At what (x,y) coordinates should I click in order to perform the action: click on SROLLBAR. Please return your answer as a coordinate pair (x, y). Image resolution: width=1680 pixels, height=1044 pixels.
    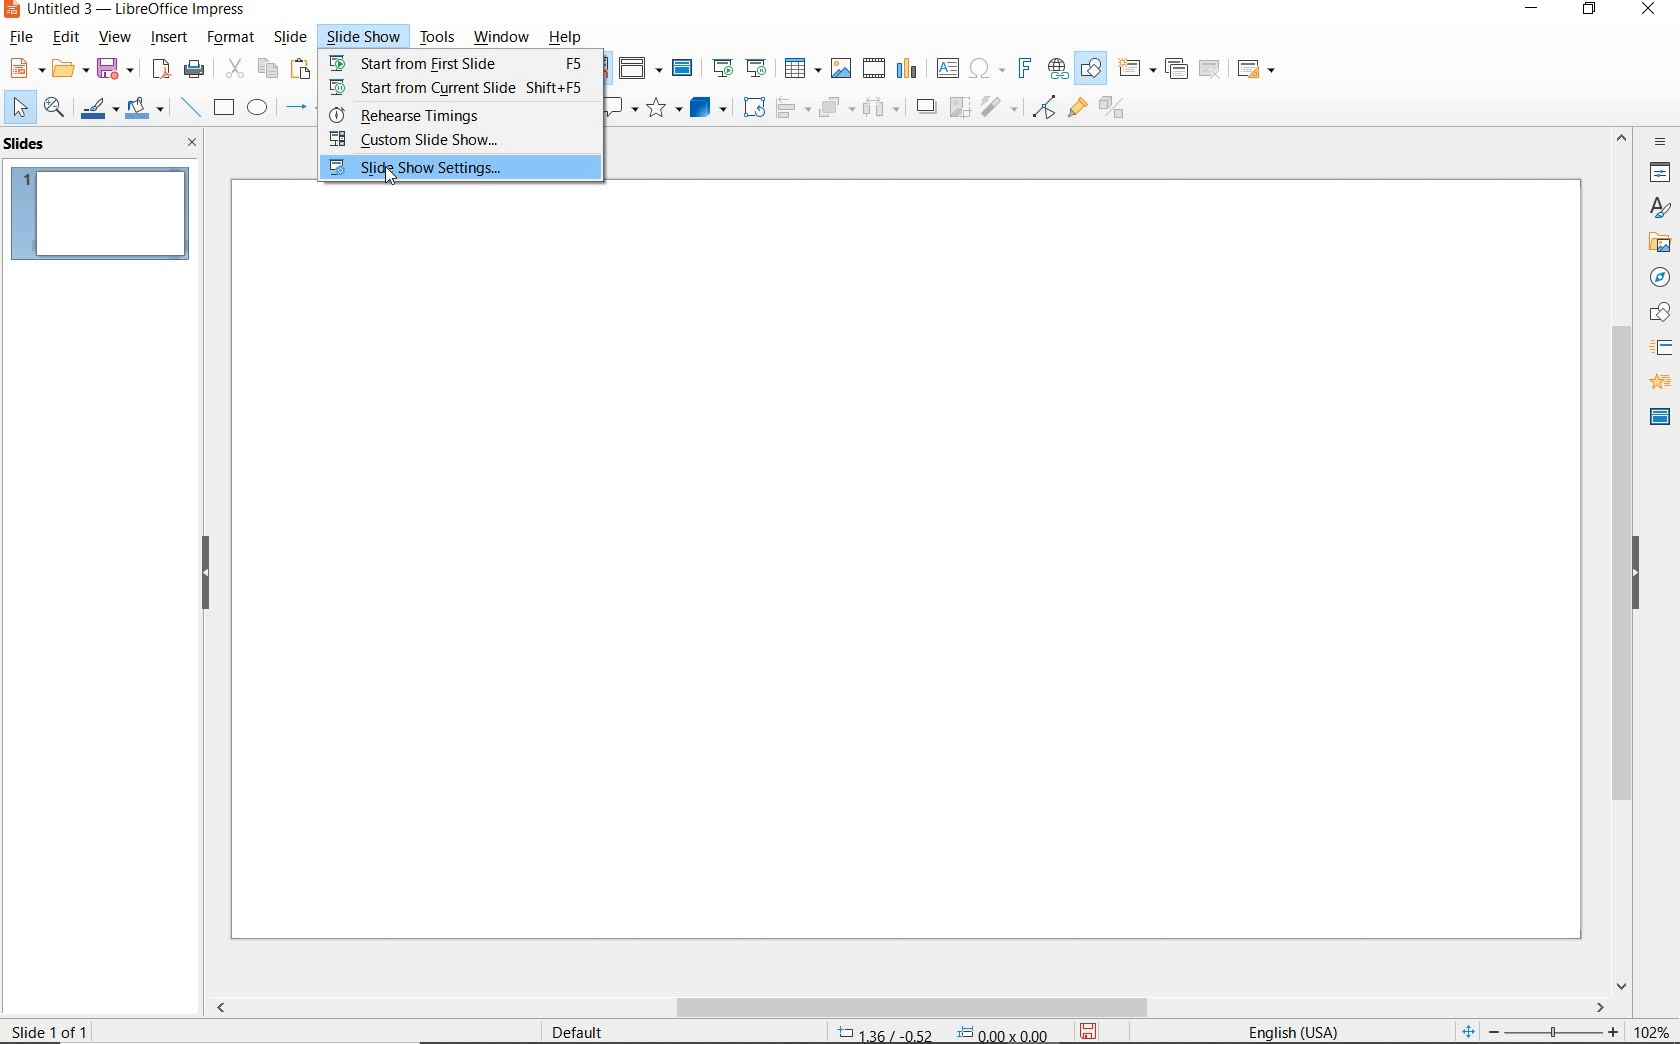
    Looking at the image, I should click on (1622, 563).